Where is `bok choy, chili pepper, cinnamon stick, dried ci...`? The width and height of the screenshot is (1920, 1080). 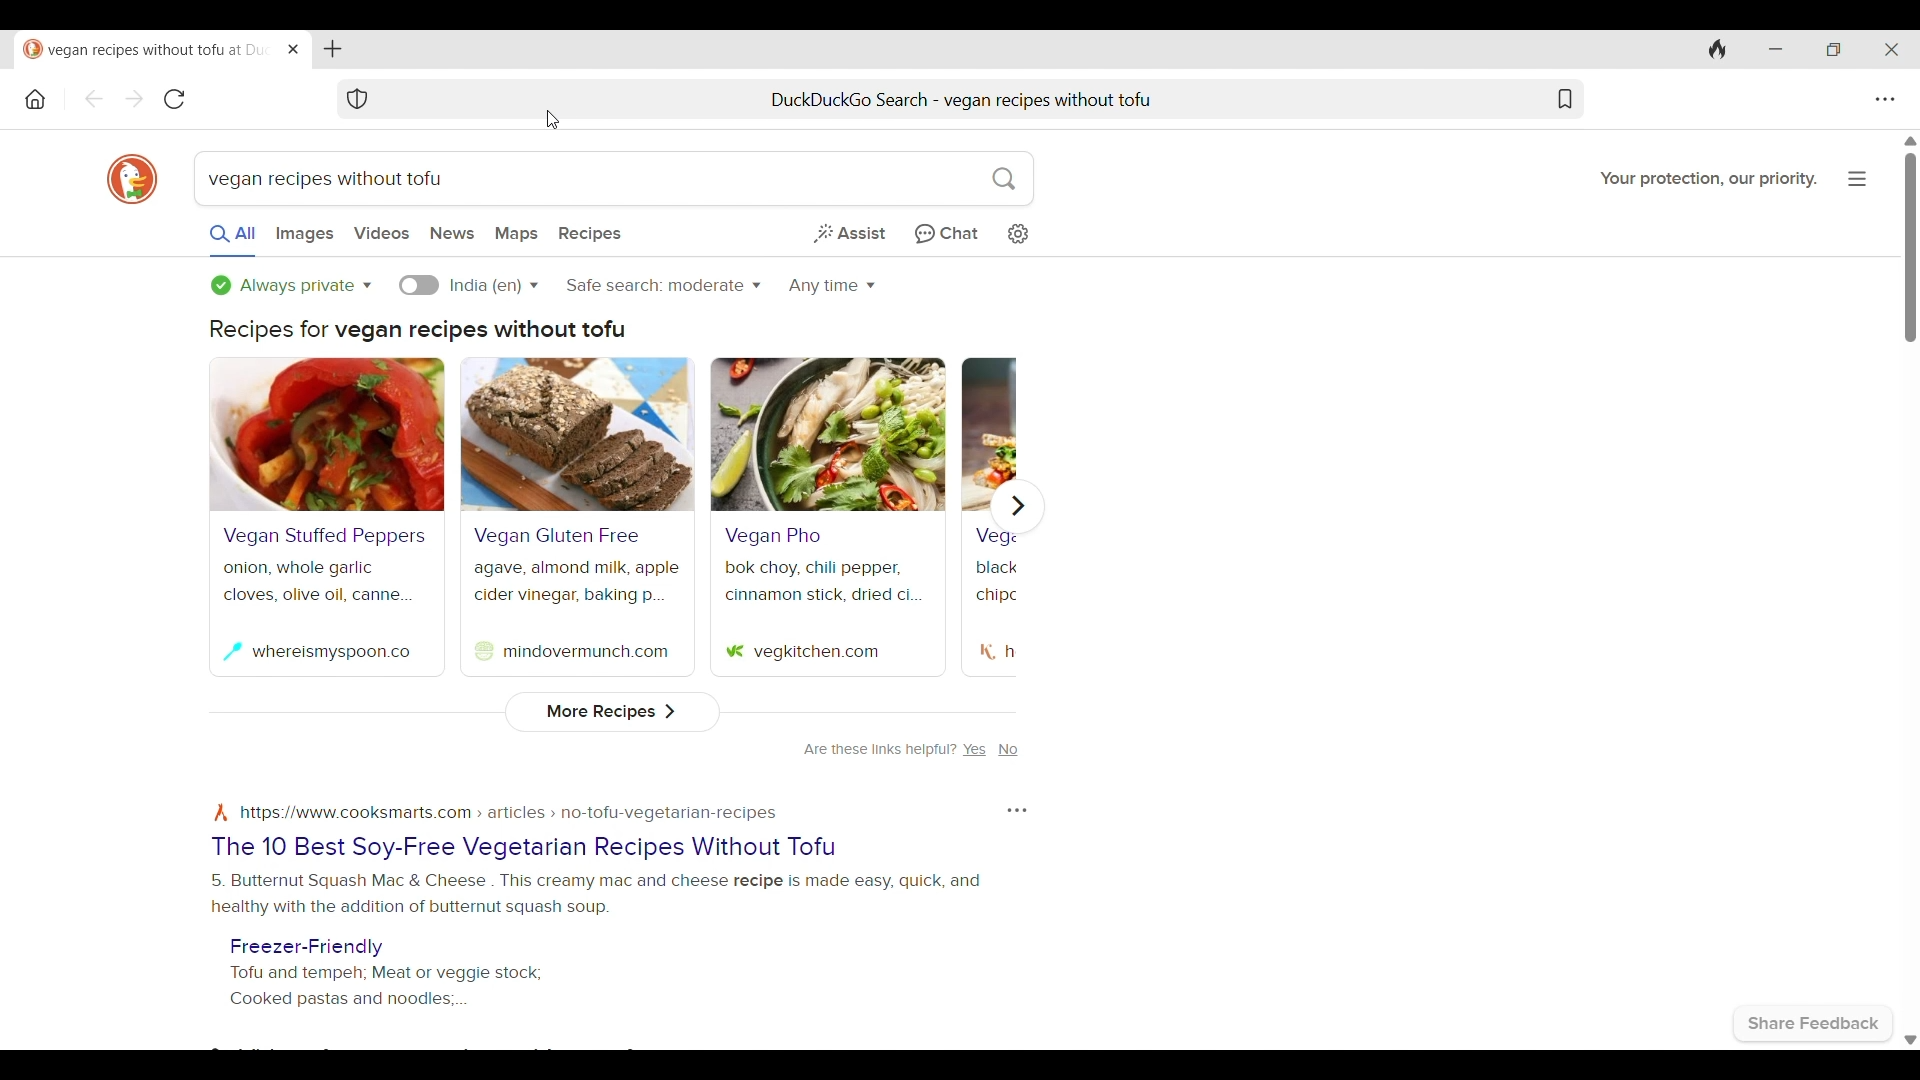
bok choy, chili pepper, cinnamon stick, dried ci... is located at coordinates (826, 581).